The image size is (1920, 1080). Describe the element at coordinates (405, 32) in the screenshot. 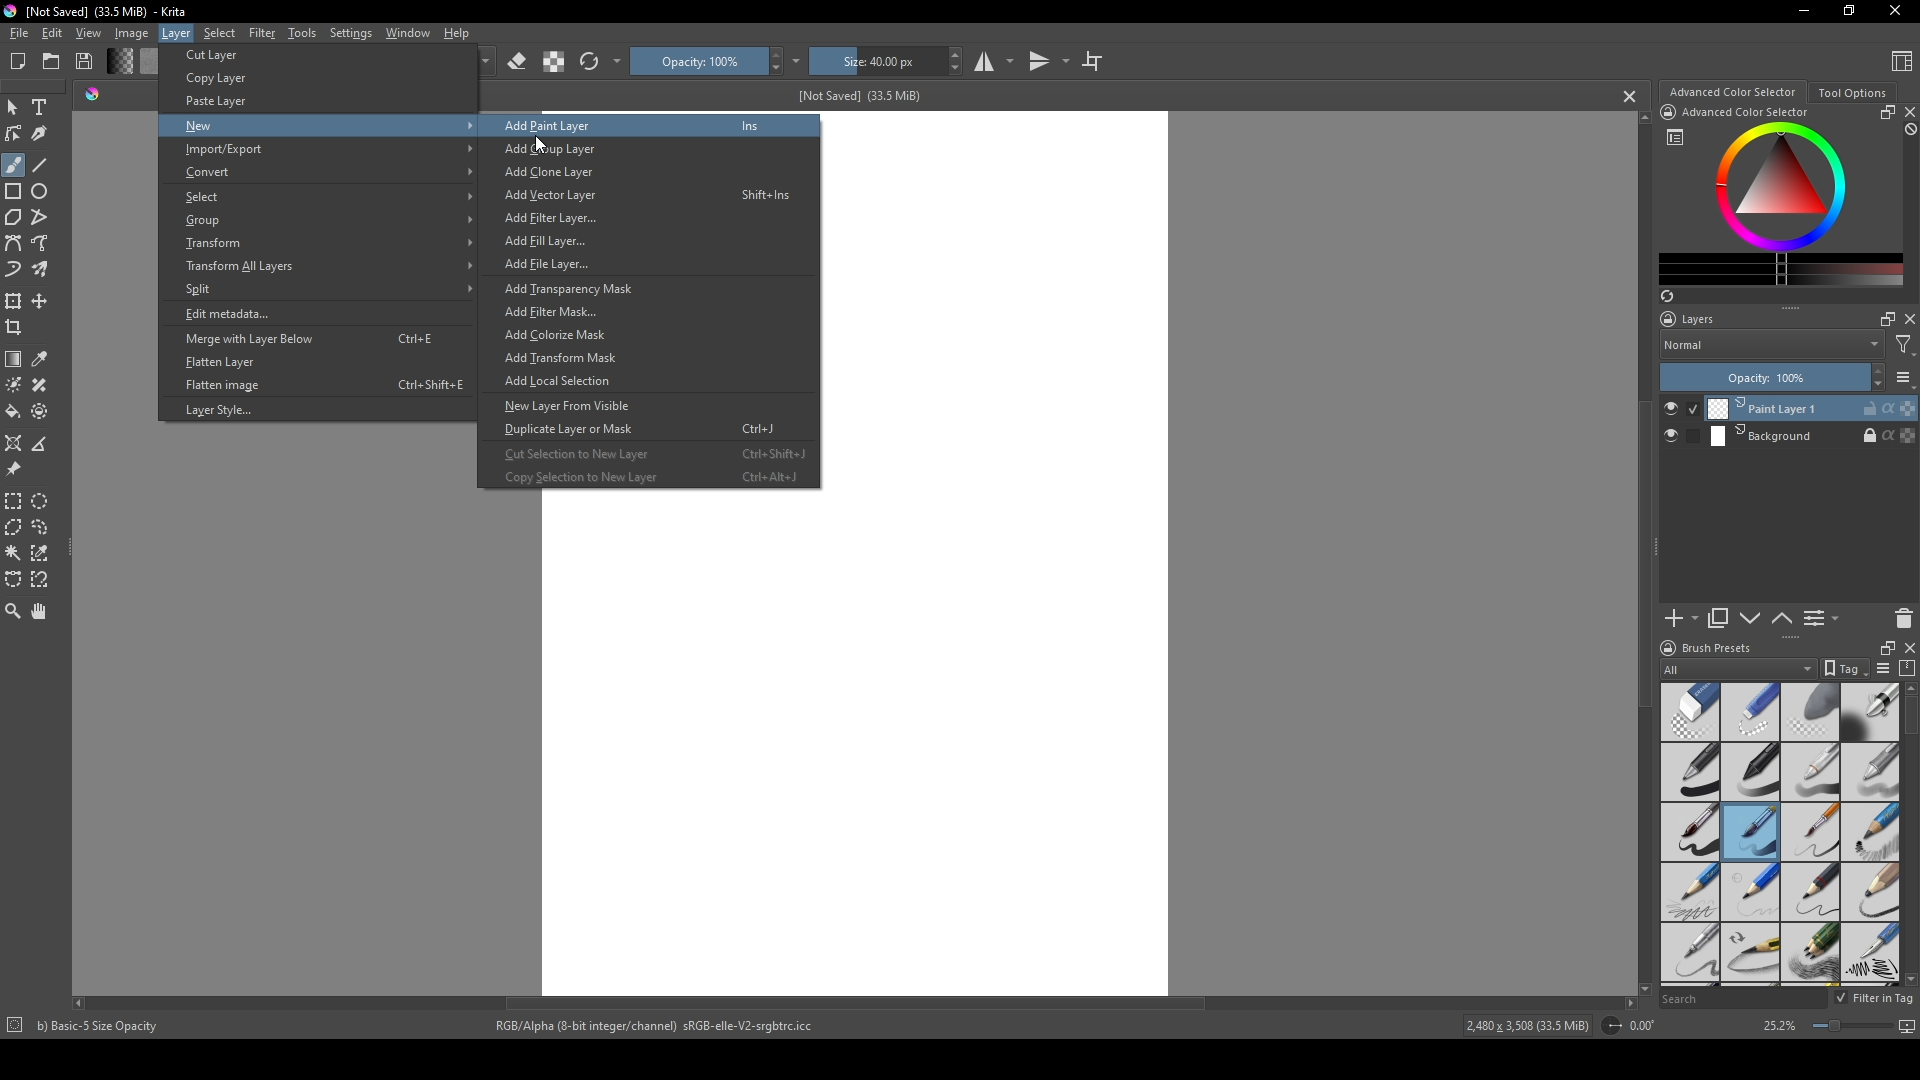

I see `Window` at that location.